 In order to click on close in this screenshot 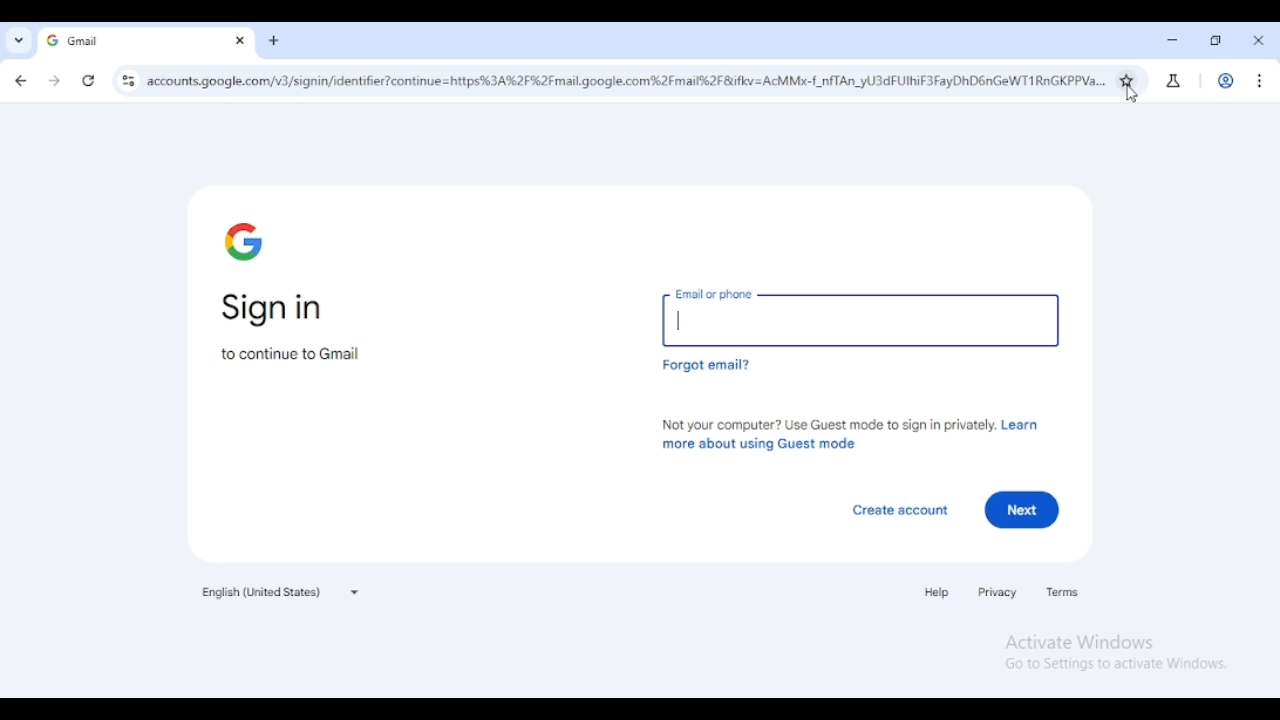, I will do `click(1258, 40)`.